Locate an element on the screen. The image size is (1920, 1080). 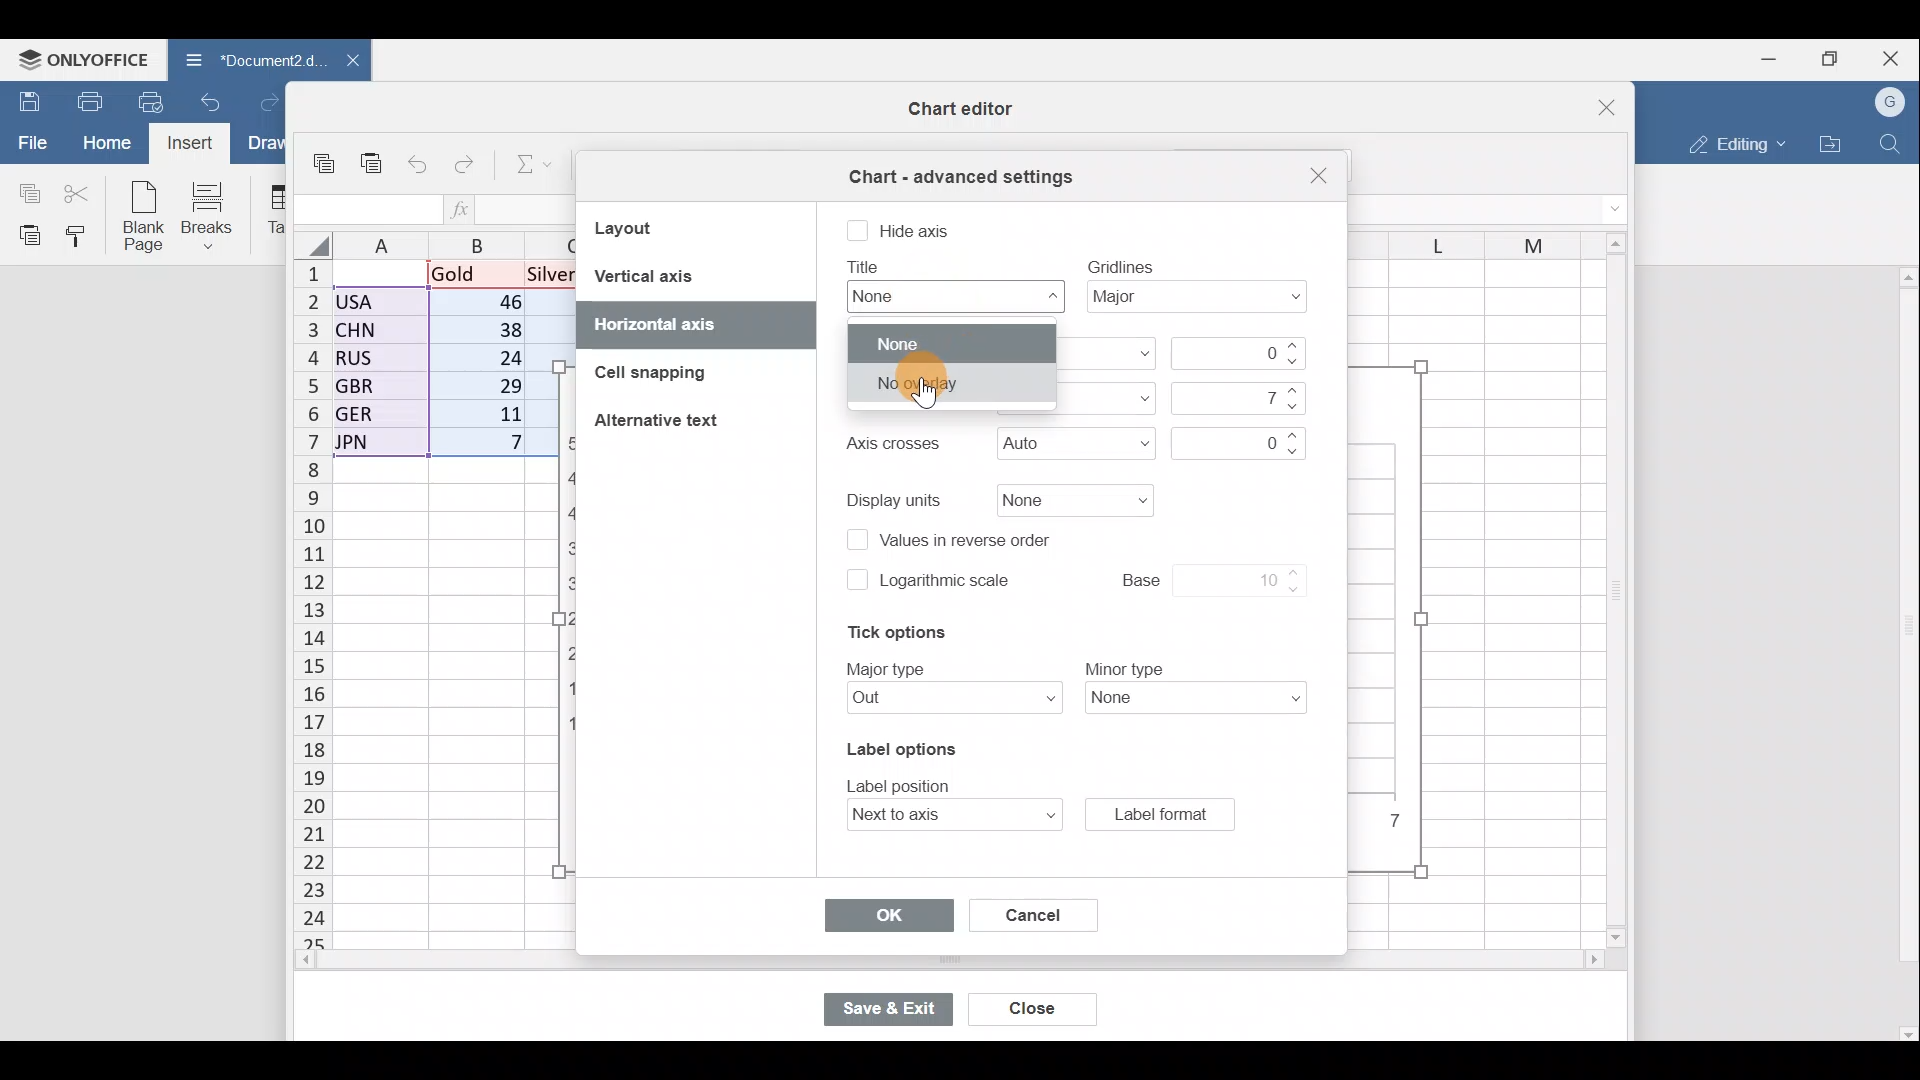
Paste is located at coordinates (25, 235).